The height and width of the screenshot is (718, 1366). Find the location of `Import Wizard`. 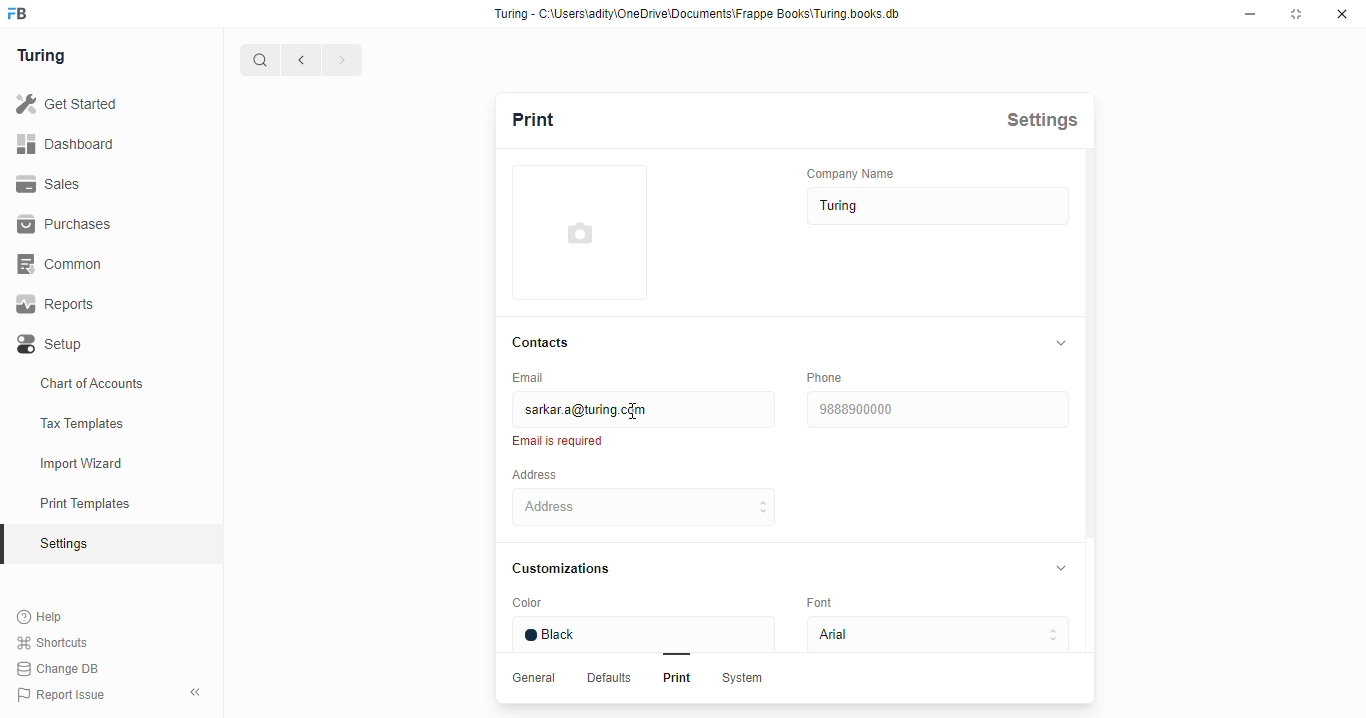

Import Wizard is located at coordinates (108, 462).